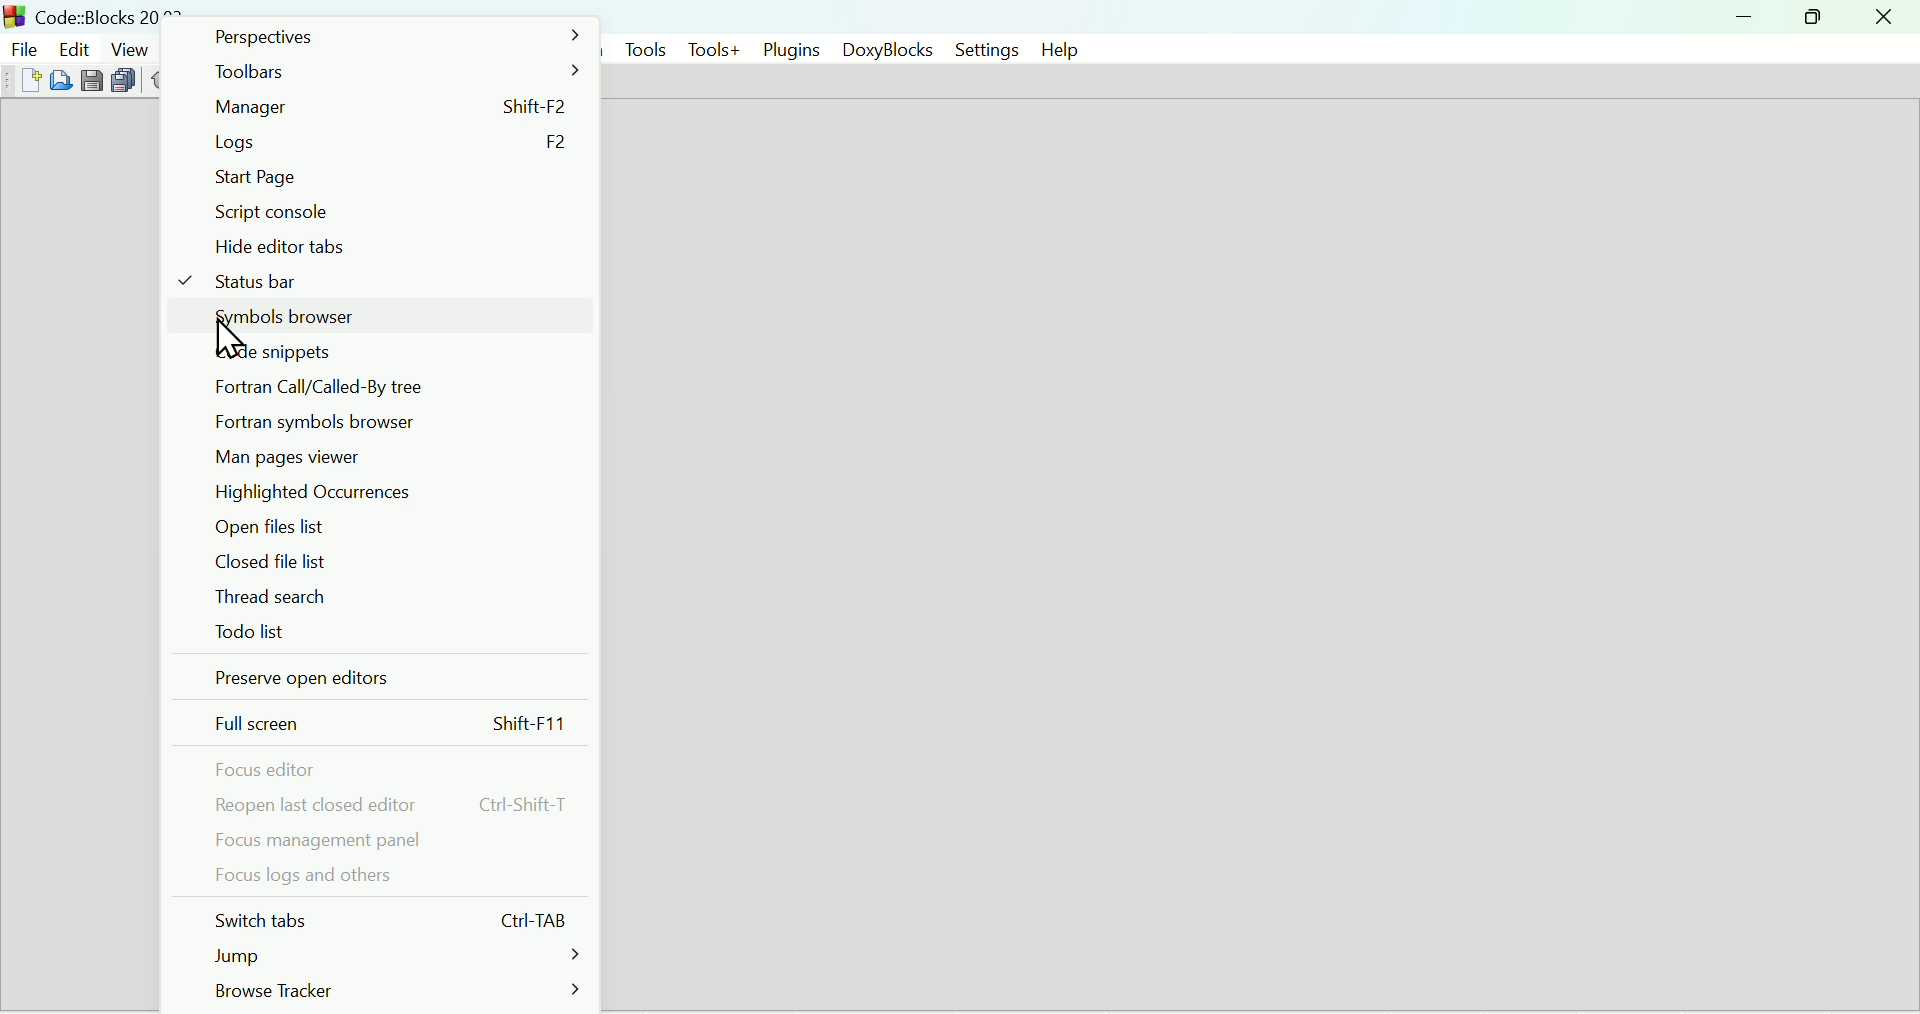 The height and width of the screenshot is (1014, 1920). Describe the element at coordinates (385, 632) in the screenshot. I see `To do list` at that location.